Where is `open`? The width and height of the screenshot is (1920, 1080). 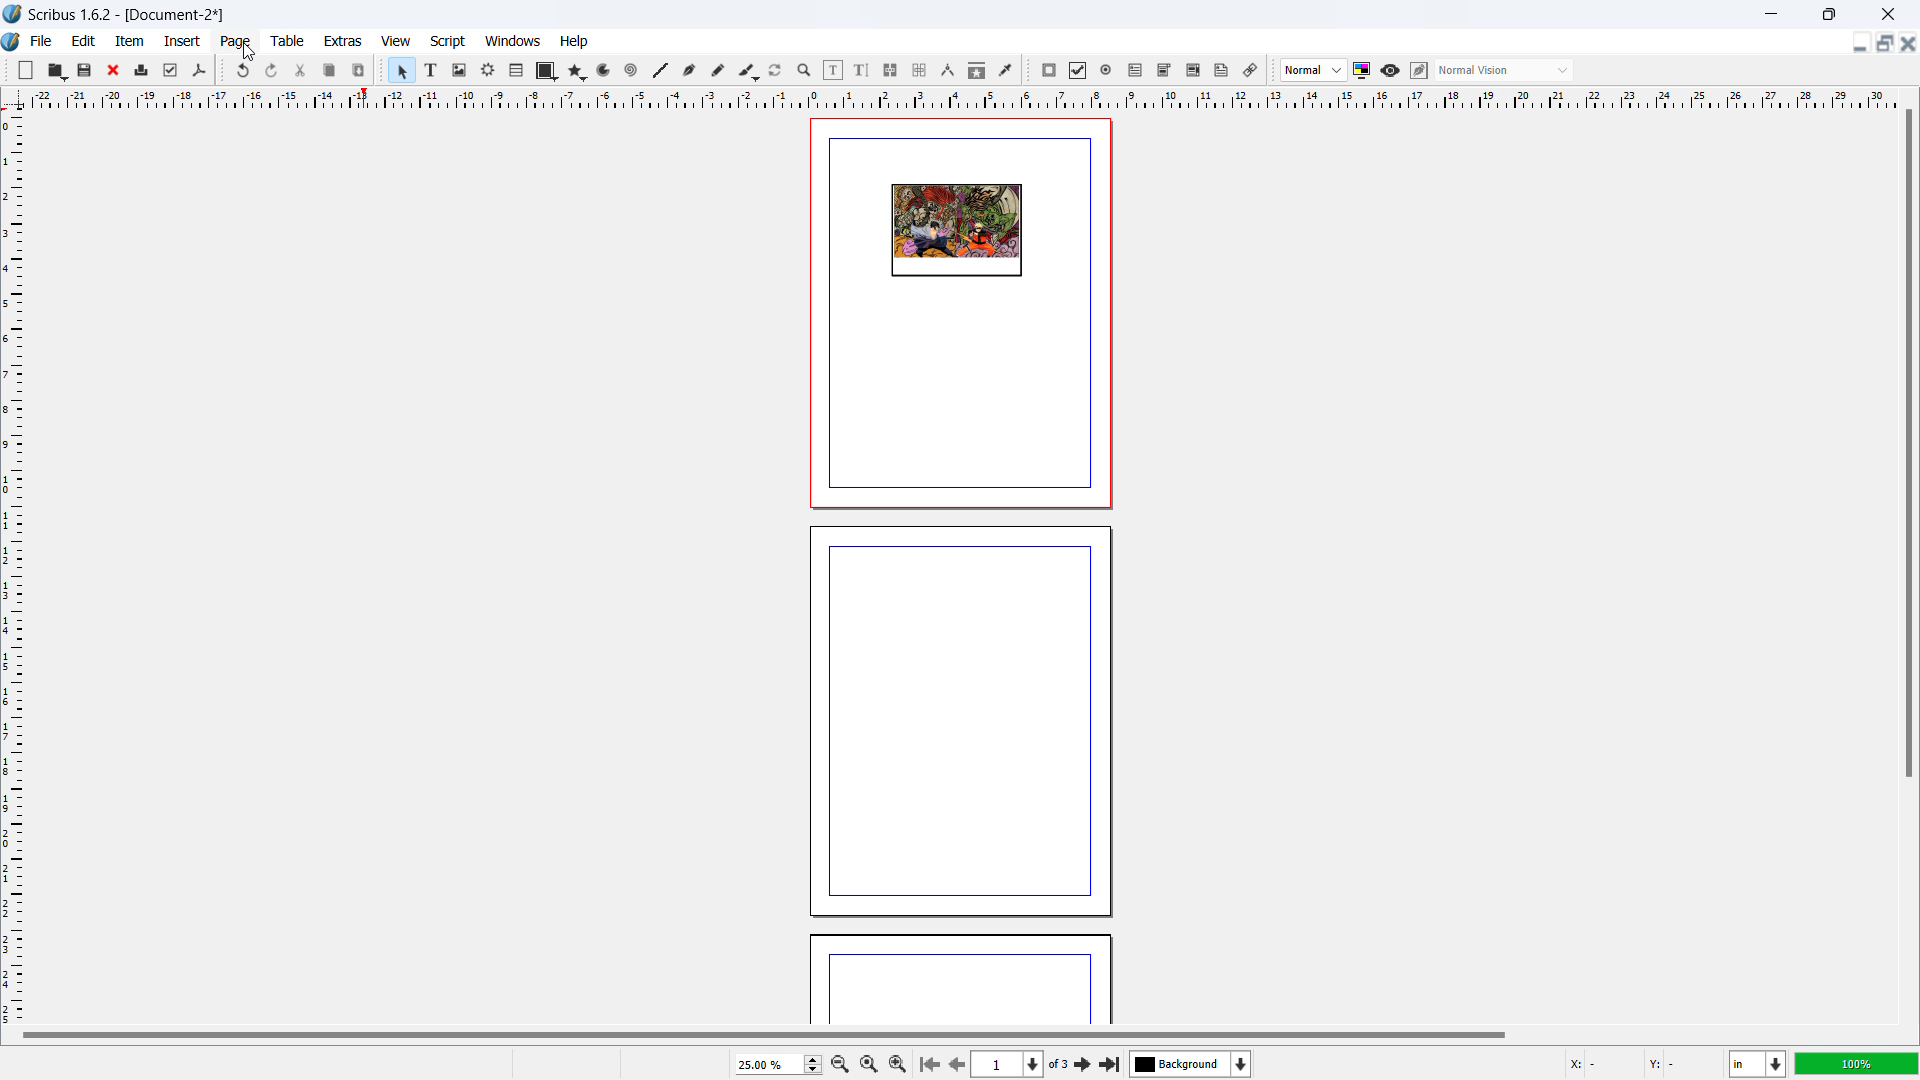 open is located at coordinates (56, 70).